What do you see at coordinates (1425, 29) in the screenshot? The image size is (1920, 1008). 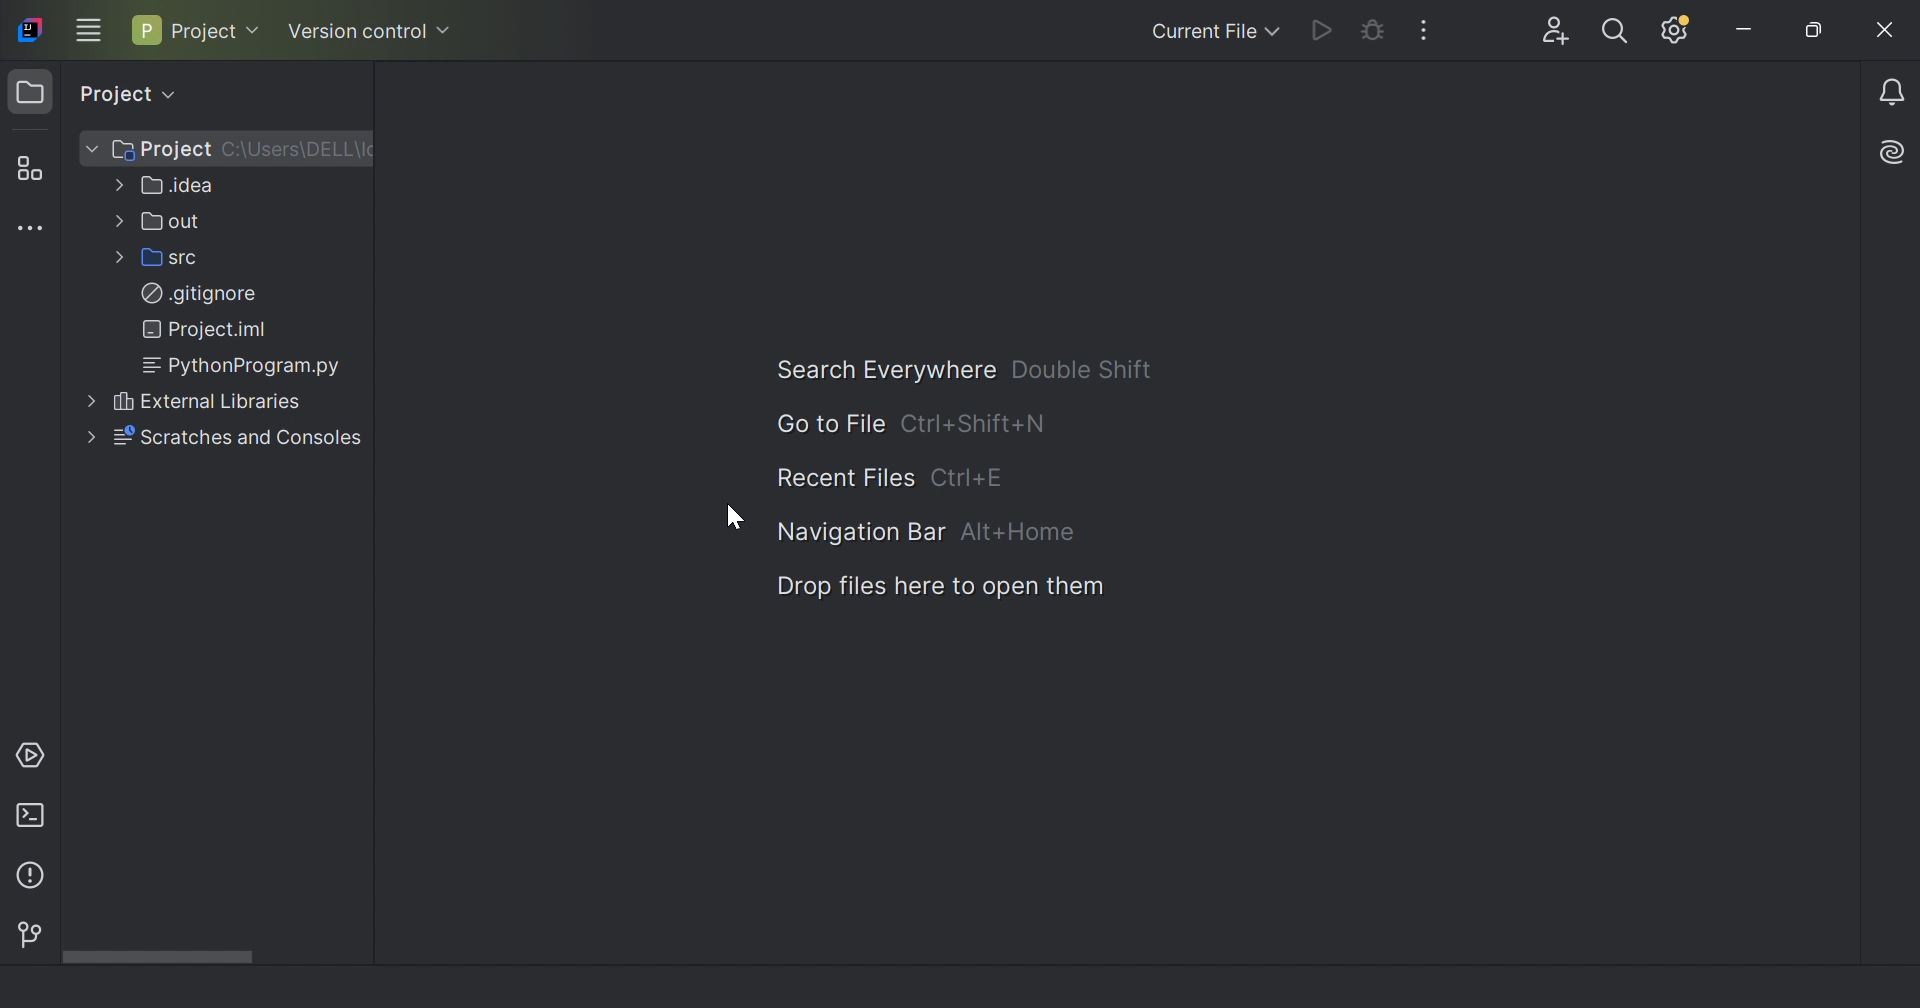 I see `More actions` at bounding box center [1425, 29].